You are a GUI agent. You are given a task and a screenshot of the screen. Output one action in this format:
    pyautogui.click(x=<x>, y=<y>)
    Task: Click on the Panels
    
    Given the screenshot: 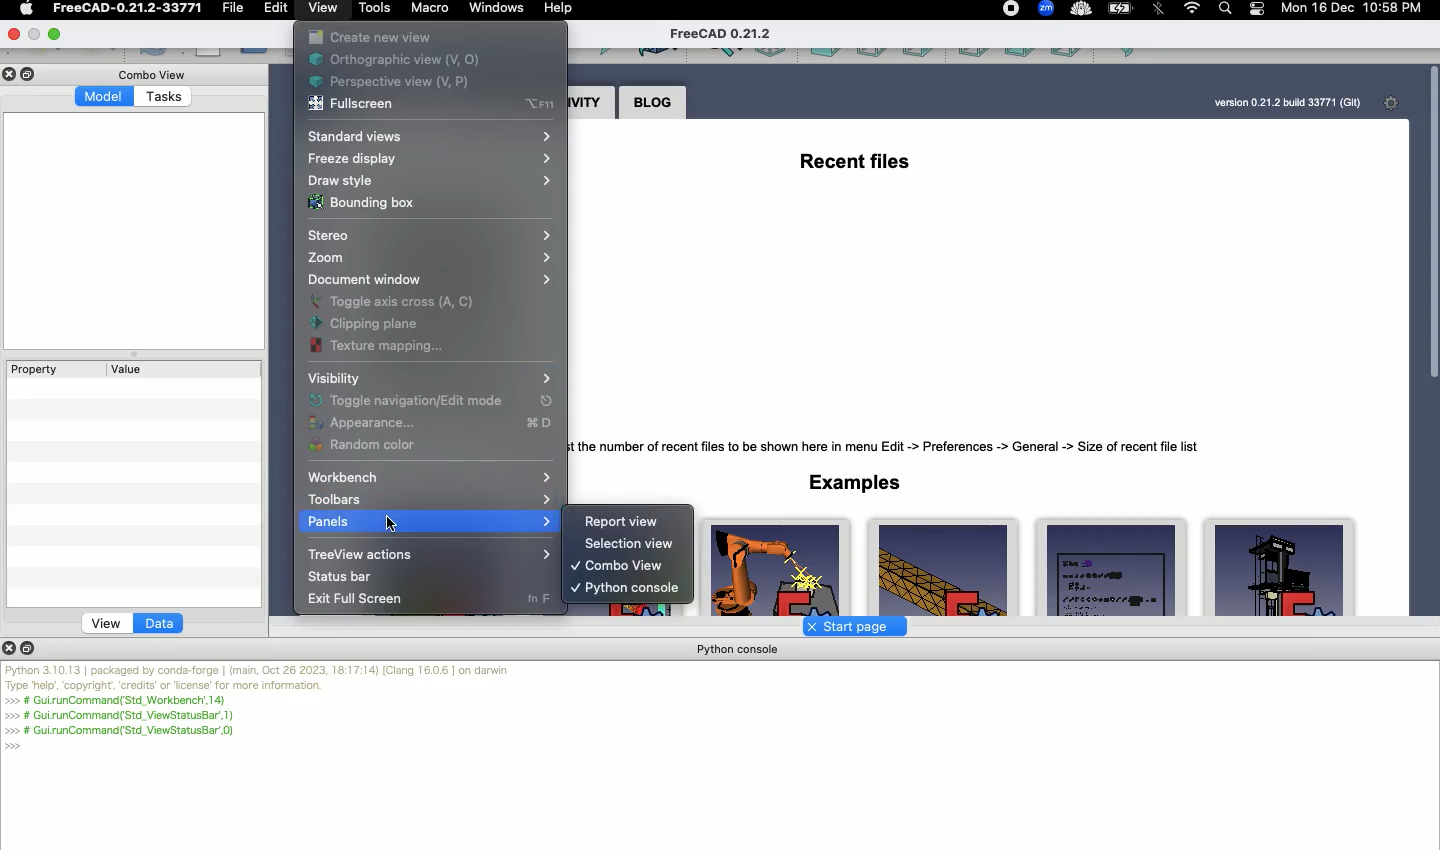 What is the action you would take?
    pyautogui.click(x=427, y=523)
    